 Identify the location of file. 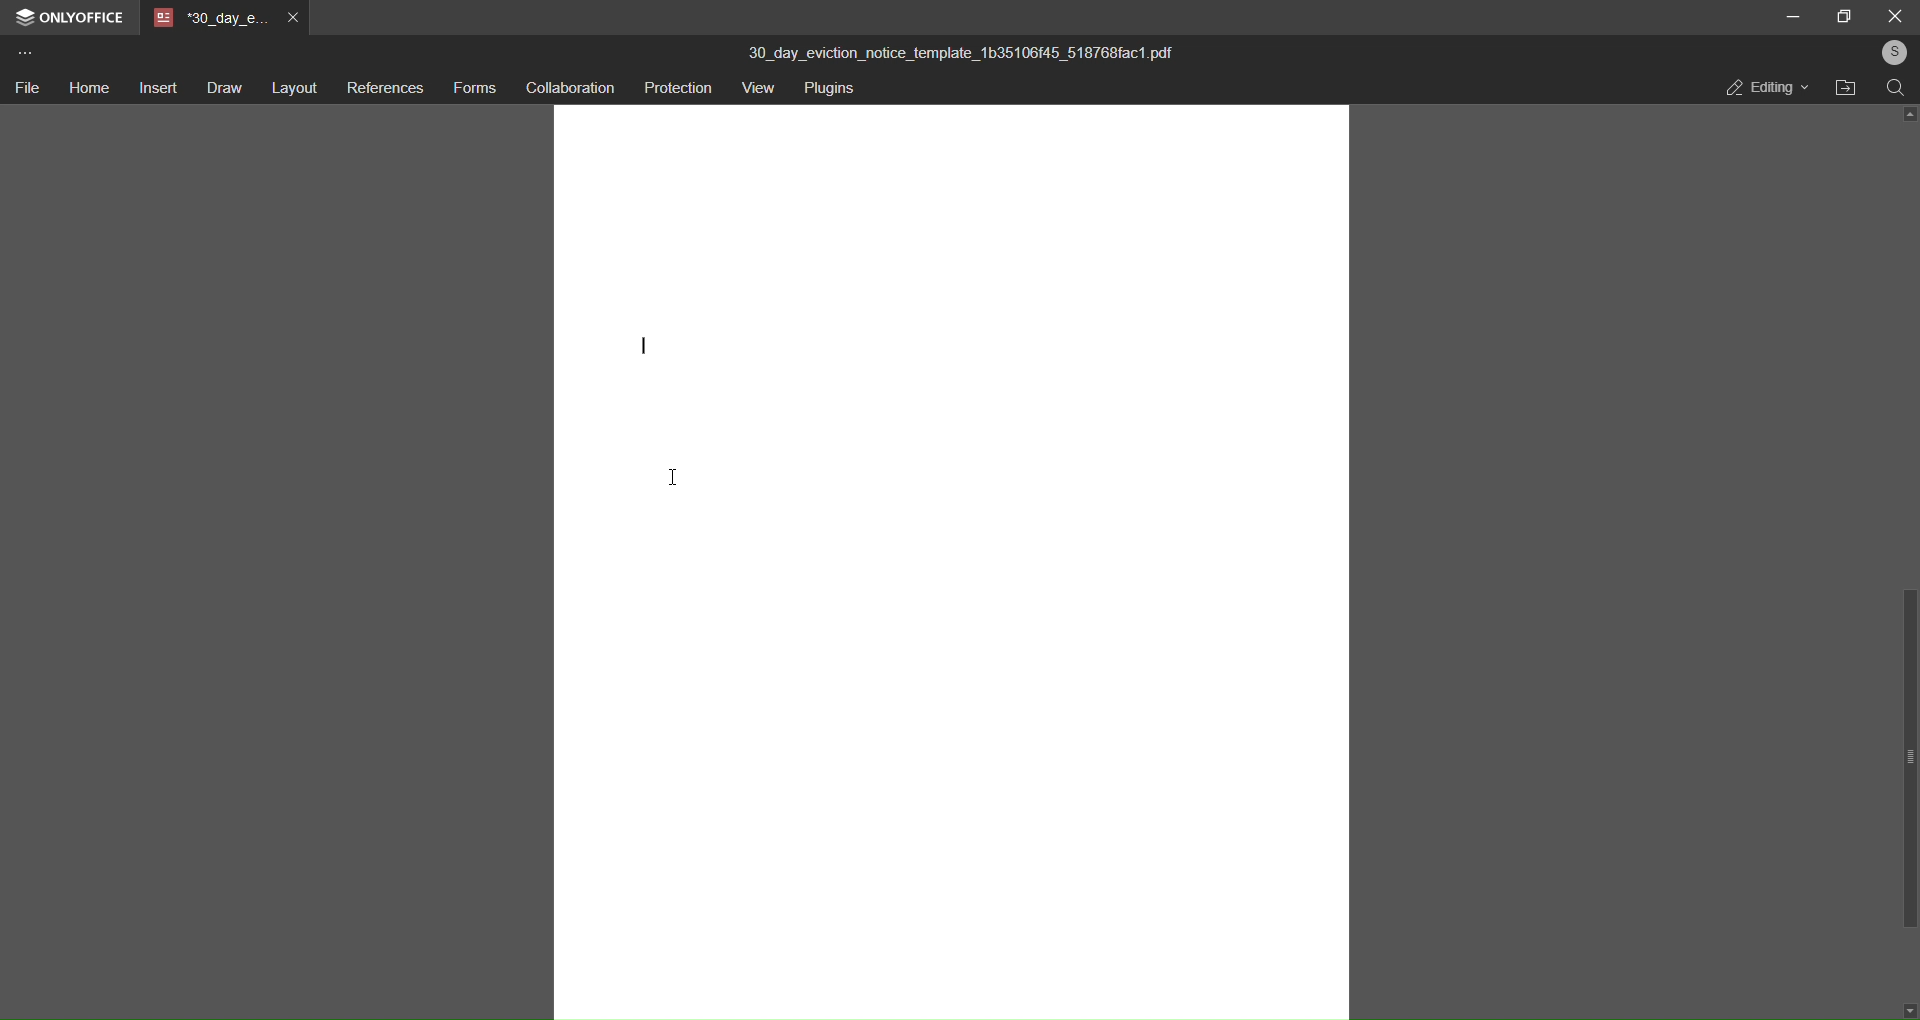
(27, 87).